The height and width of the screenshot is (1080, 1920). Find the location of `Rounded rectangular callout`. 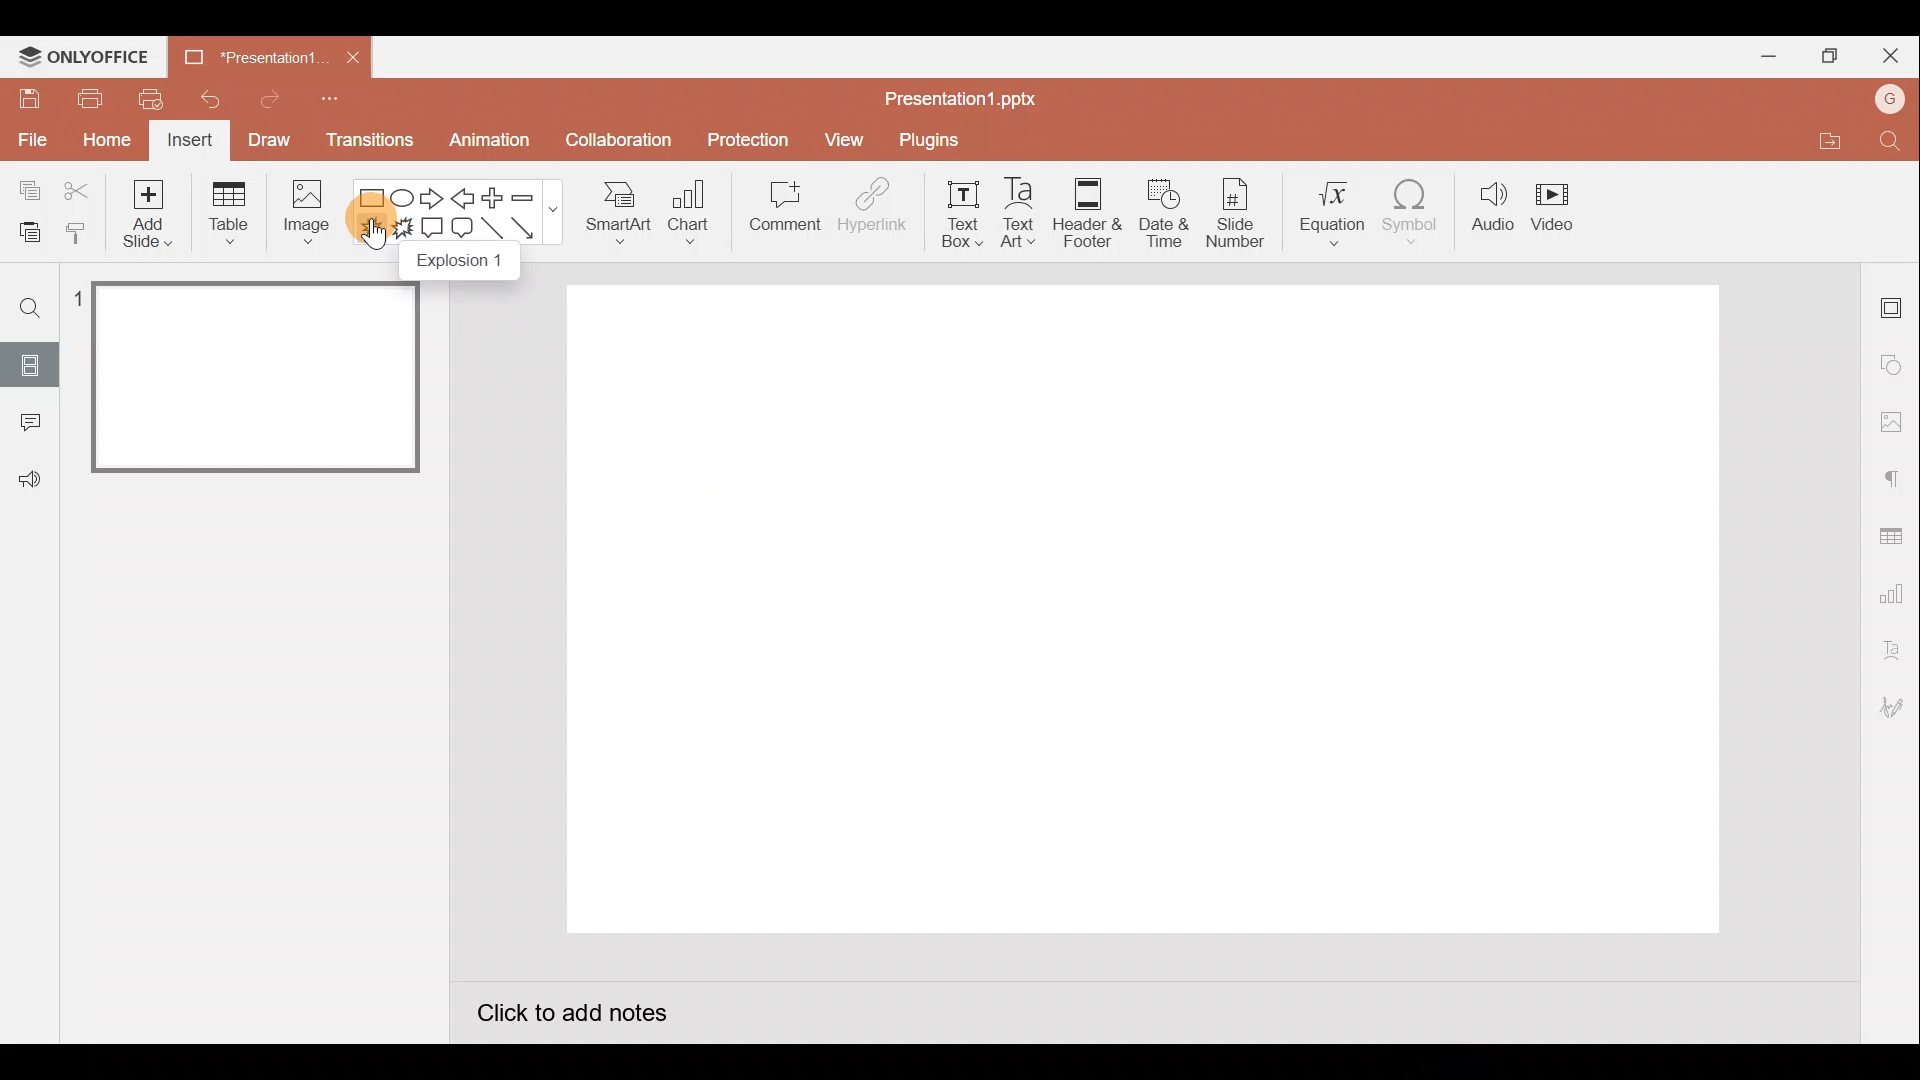

Rounded rectangular callout is located at coordinates (462, 229).